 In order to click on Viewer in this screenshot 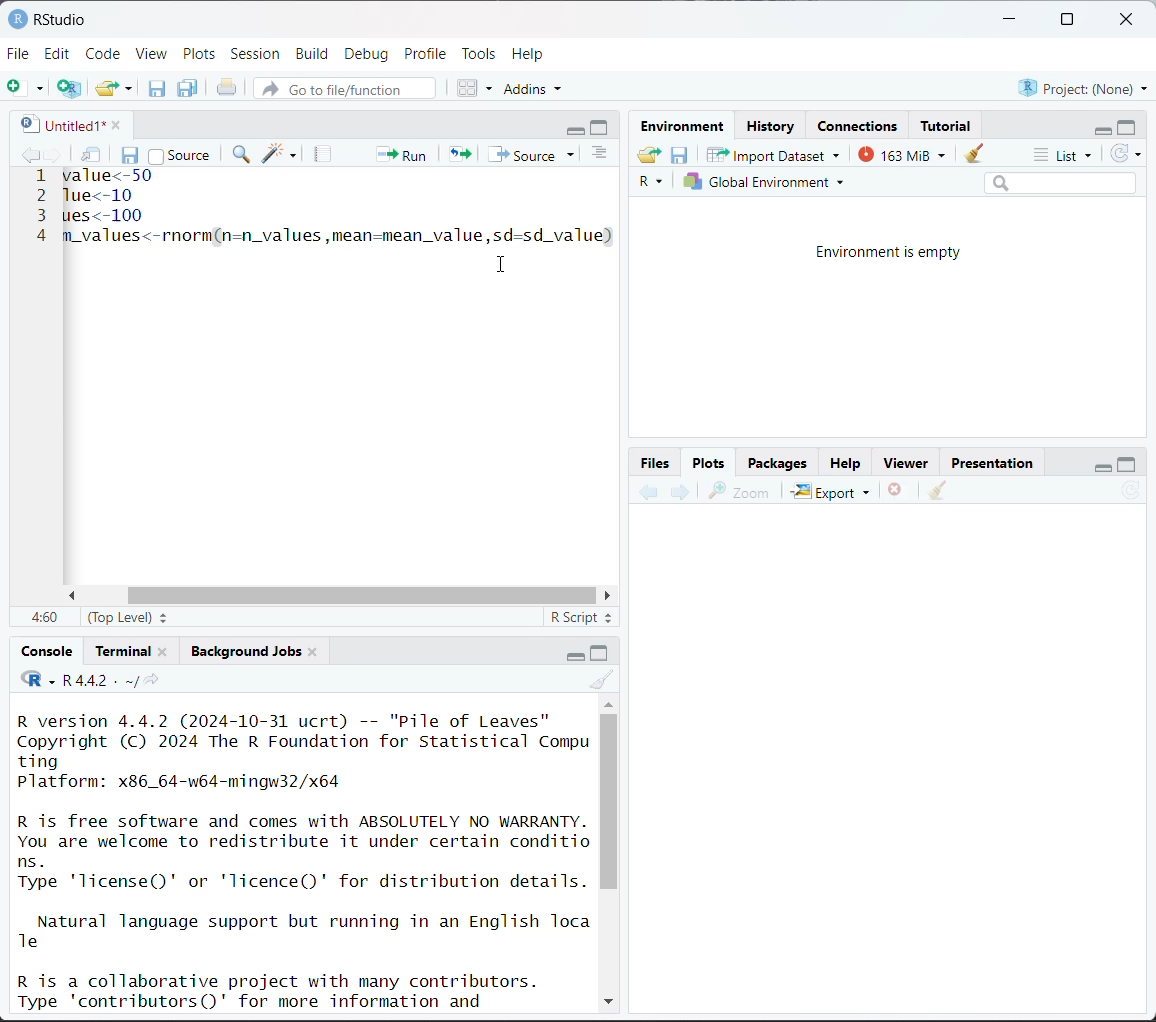, I will do `click(910, 464)`.